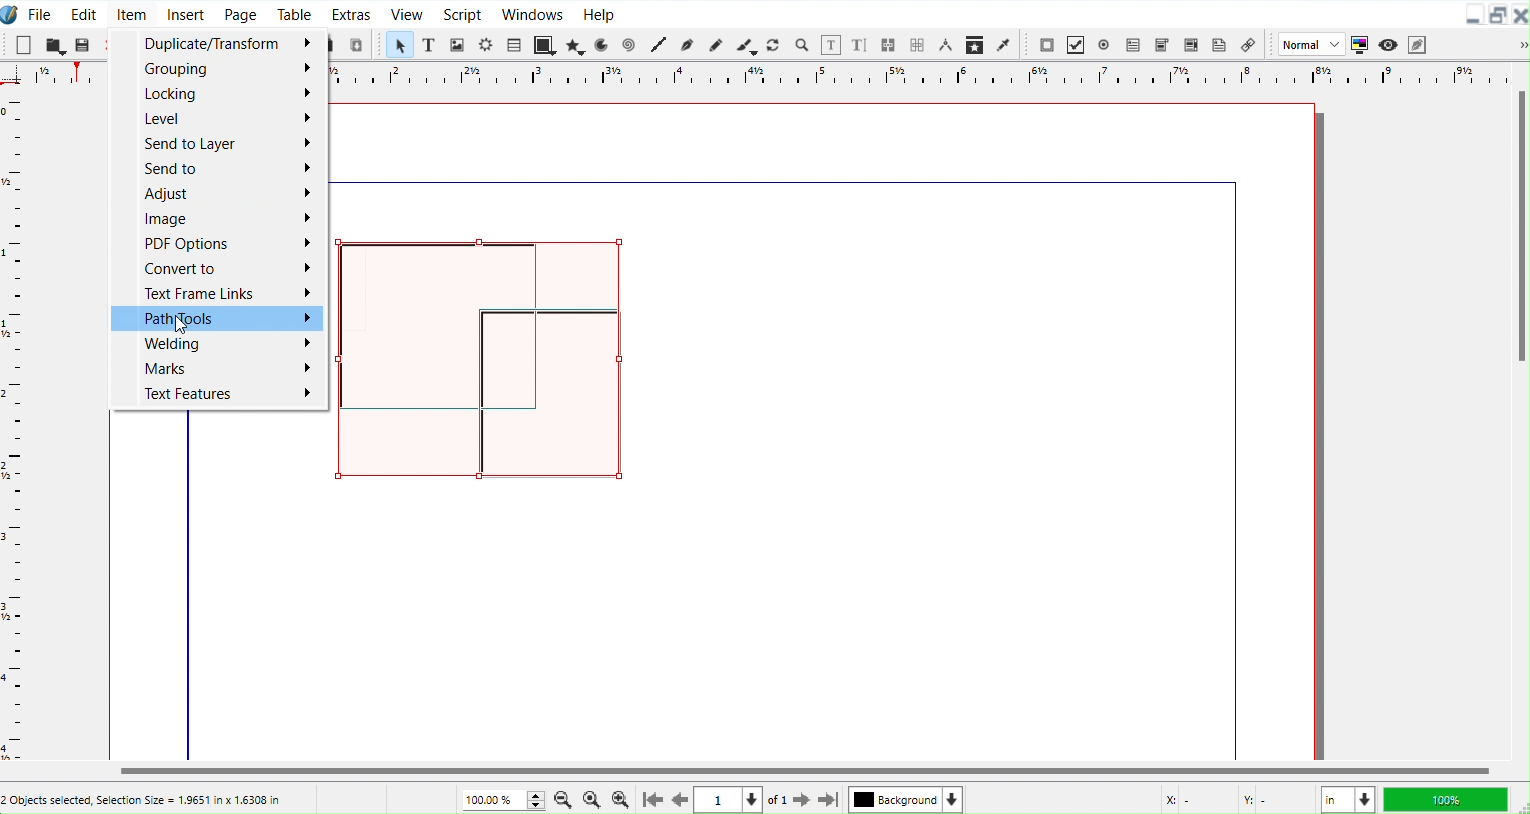 The height and width of the screenshot is (814, 1530). What do you see at coordinates (604, 44) in the screenshot?
I see `Arc` at bounding box center [604, 44].